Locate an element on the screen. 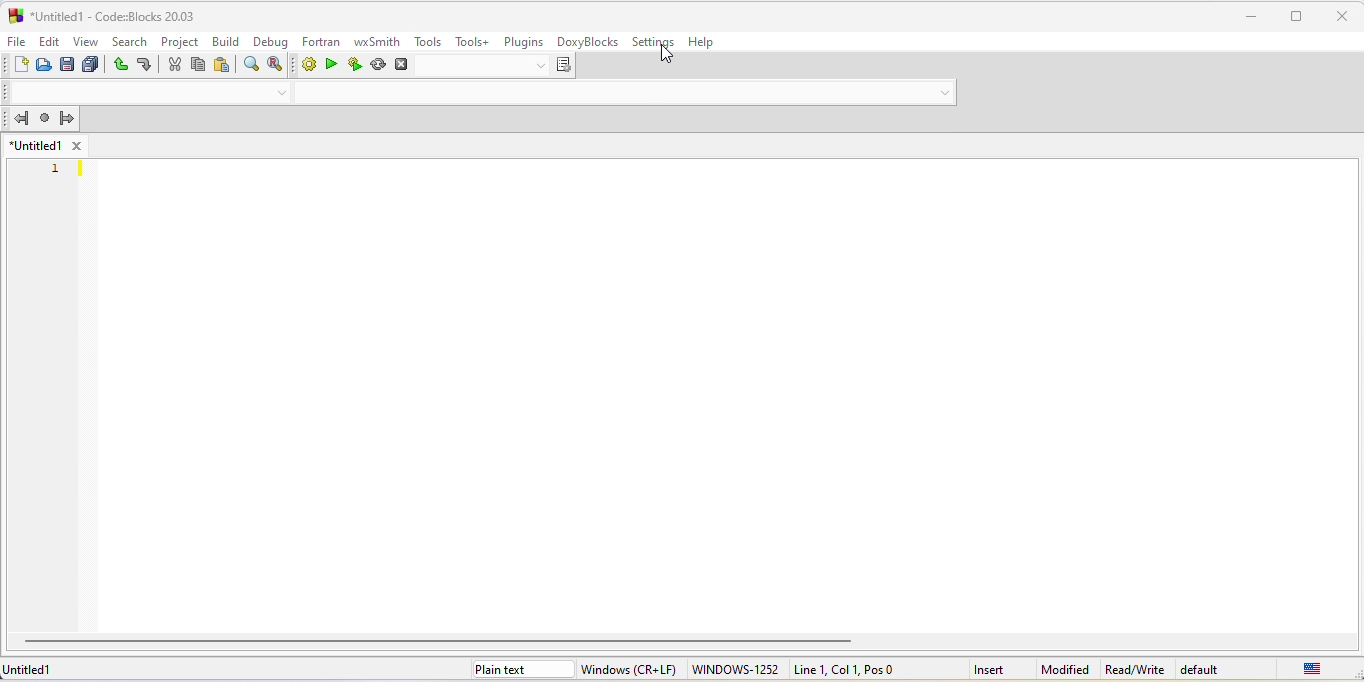 The width and height of the screenshot is (1364, 682). untitled 1 is located at coordinates (35, 145).